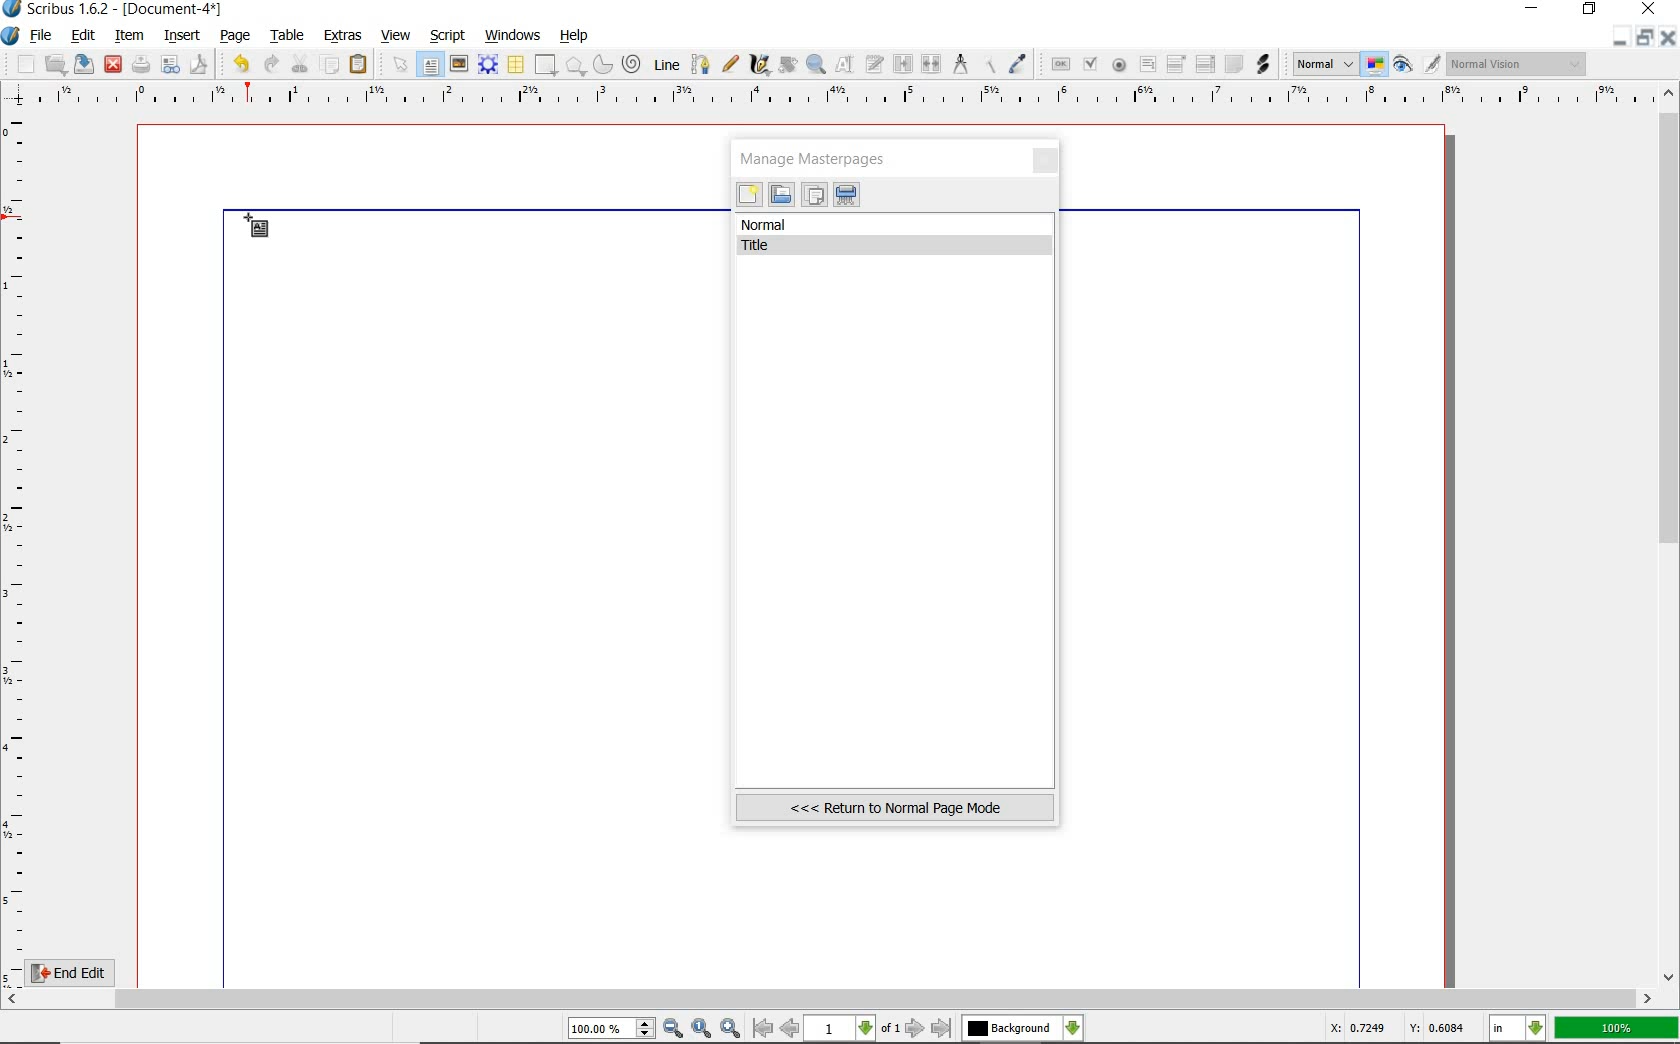  I want to click on edit, so click(81, 37).